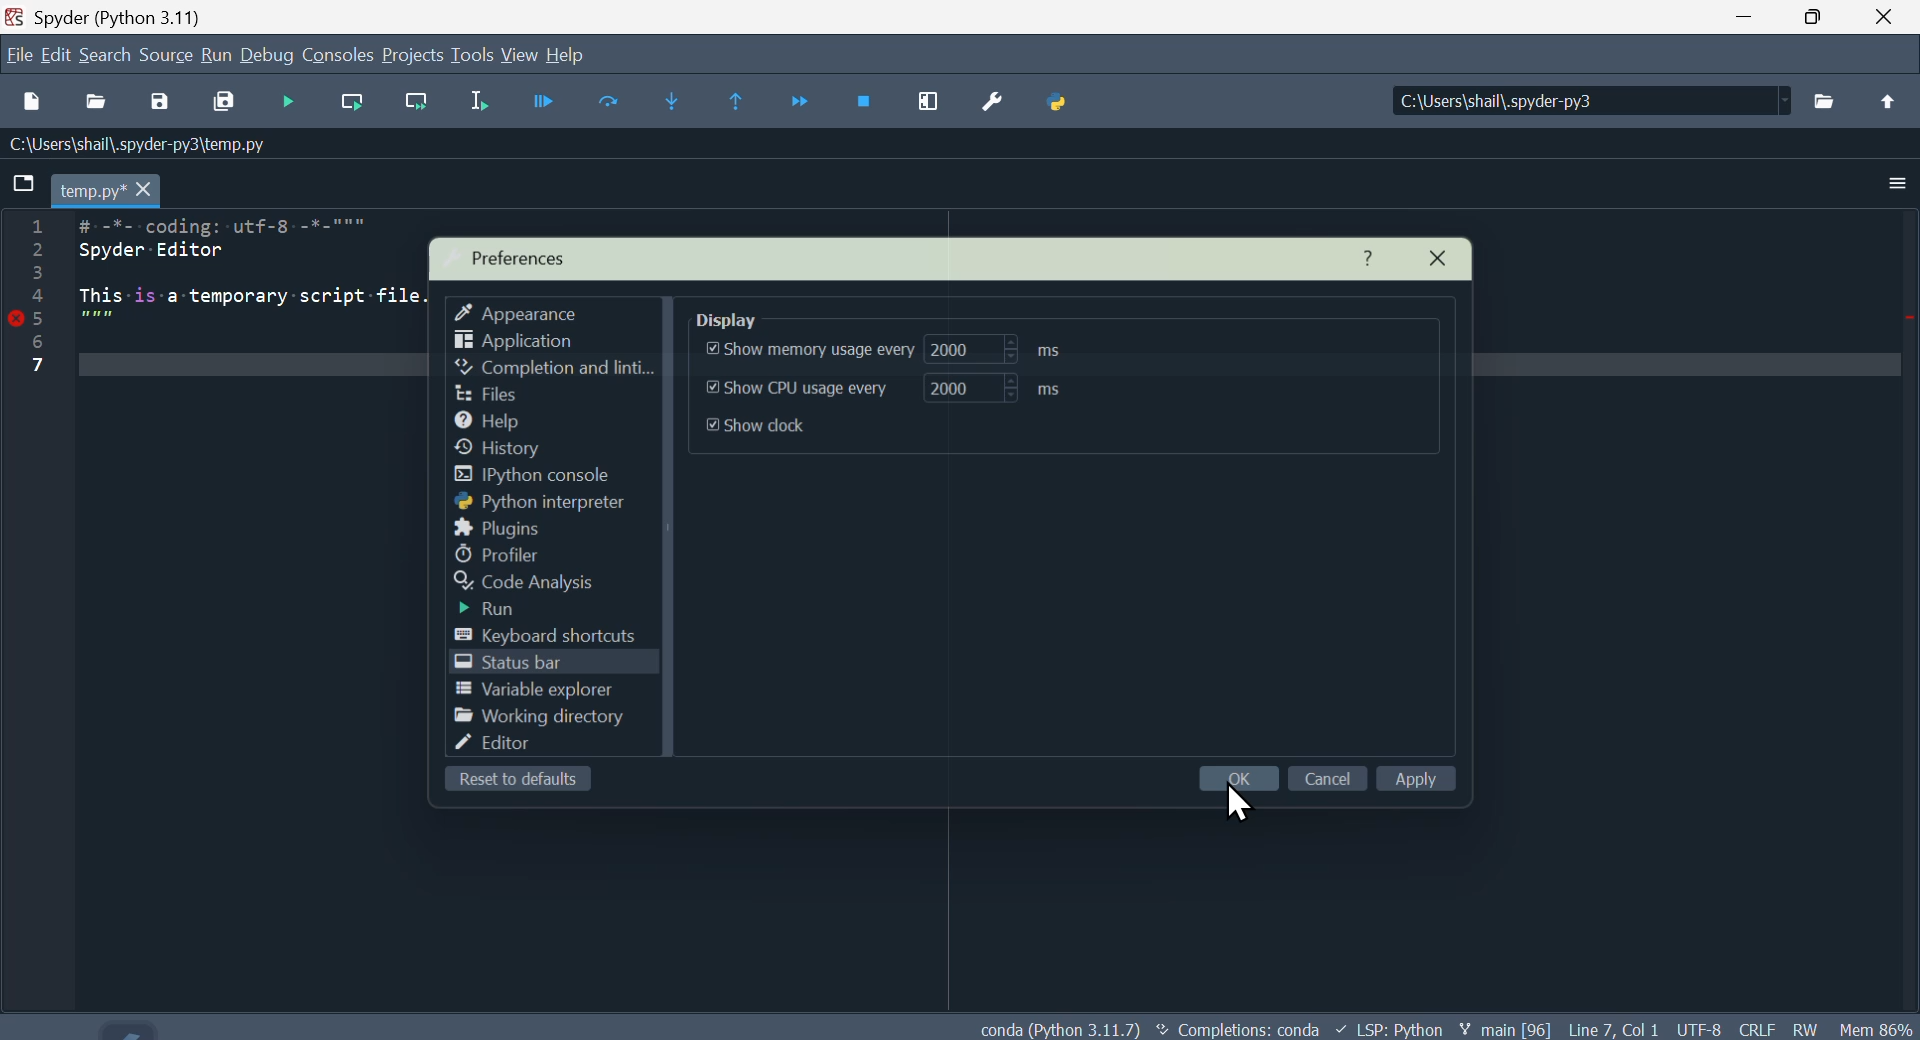 The image size is (1920, 1040). Describe the element at coordinates (523, 309) in the screenshot. I see `Appearance` at that location.